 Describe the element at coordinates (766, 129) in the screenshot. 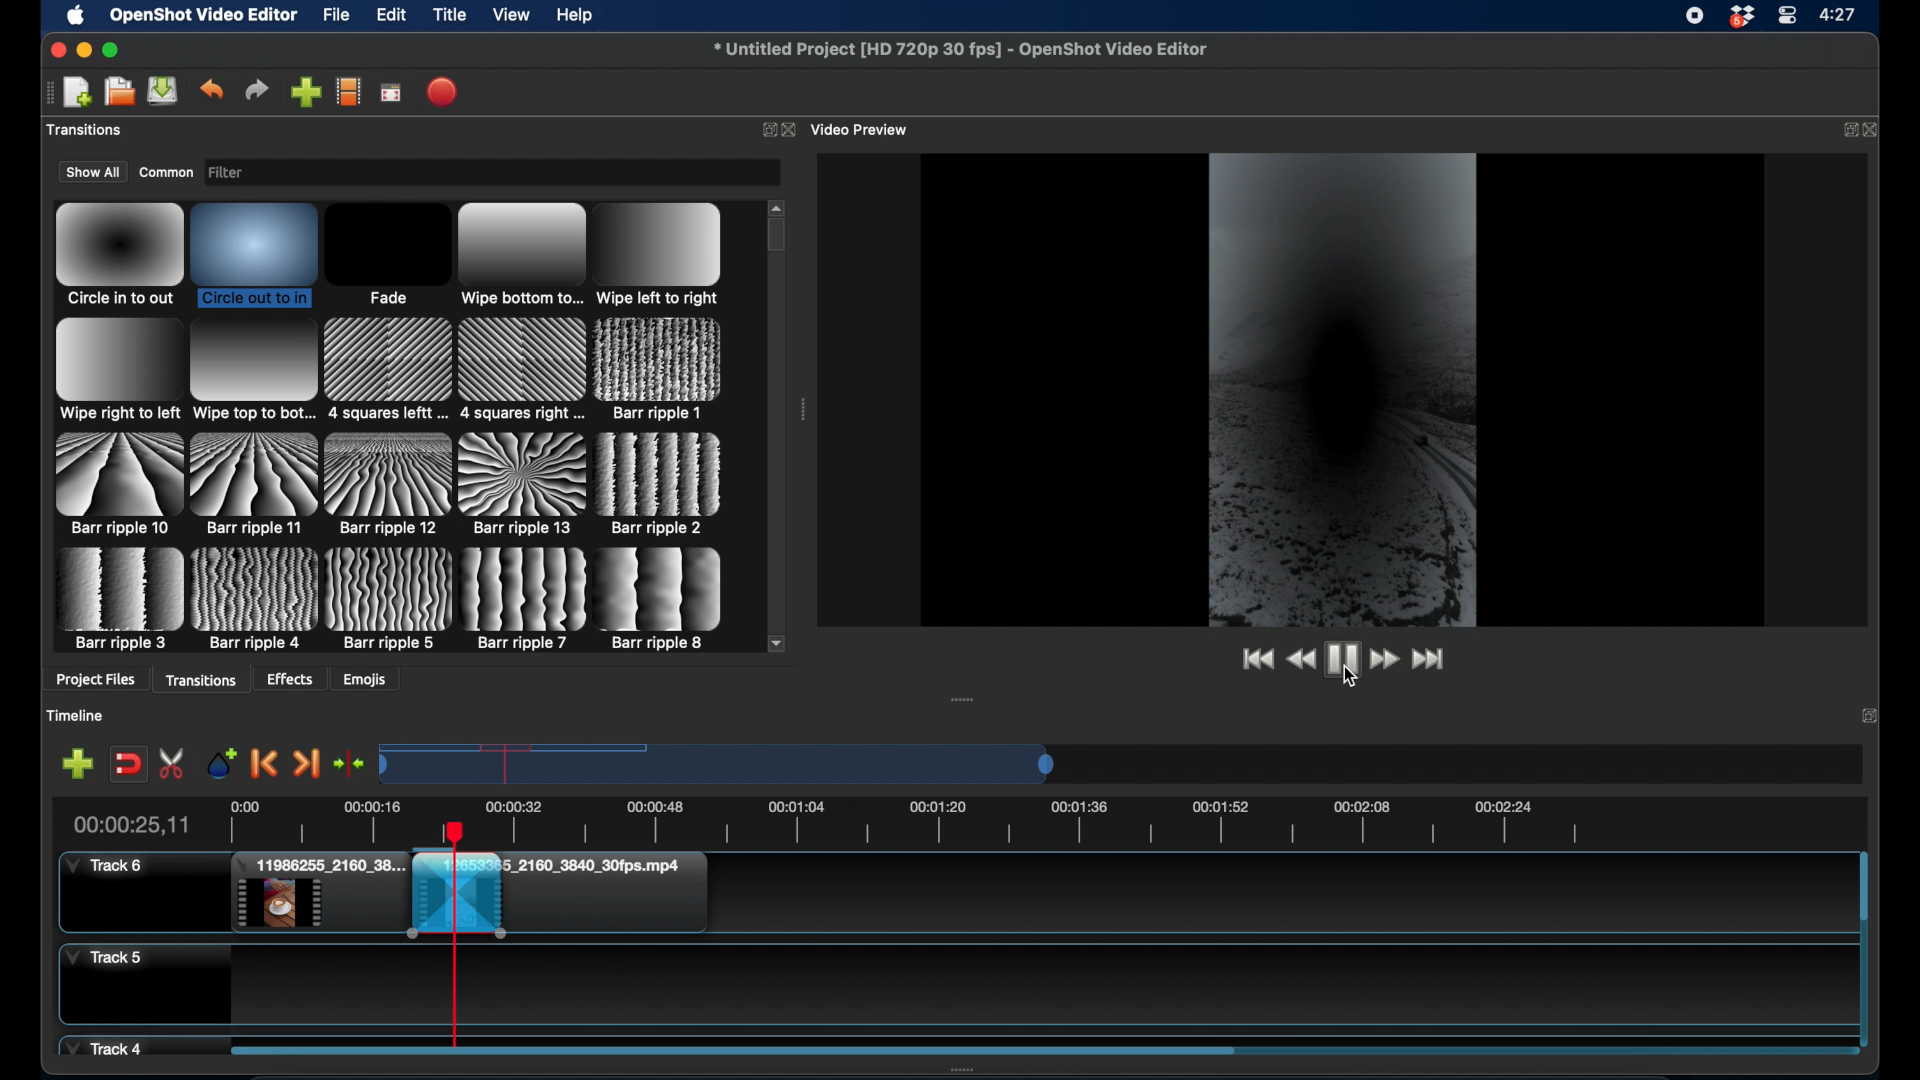

I see `expand` at that location.